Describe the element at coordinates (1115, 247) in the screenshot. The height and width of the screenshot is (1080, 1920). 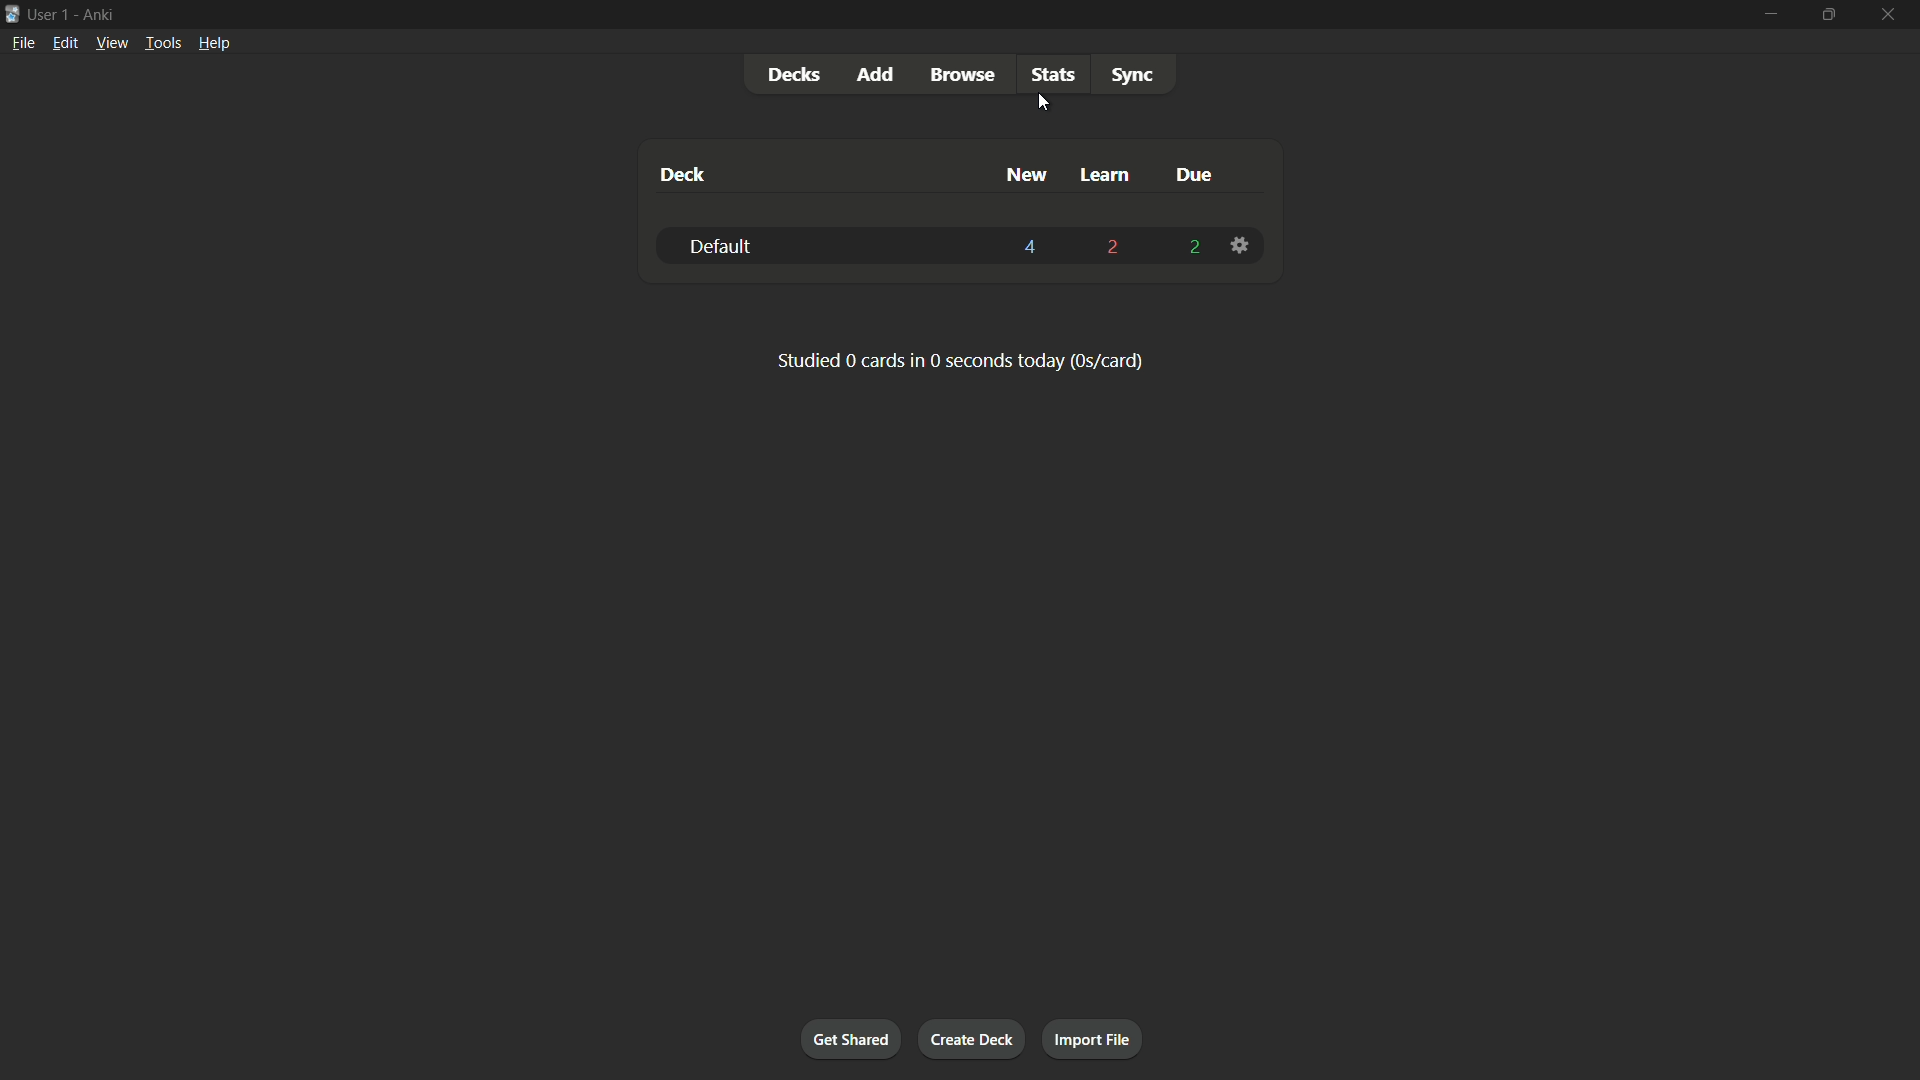
I see `2` at that location.